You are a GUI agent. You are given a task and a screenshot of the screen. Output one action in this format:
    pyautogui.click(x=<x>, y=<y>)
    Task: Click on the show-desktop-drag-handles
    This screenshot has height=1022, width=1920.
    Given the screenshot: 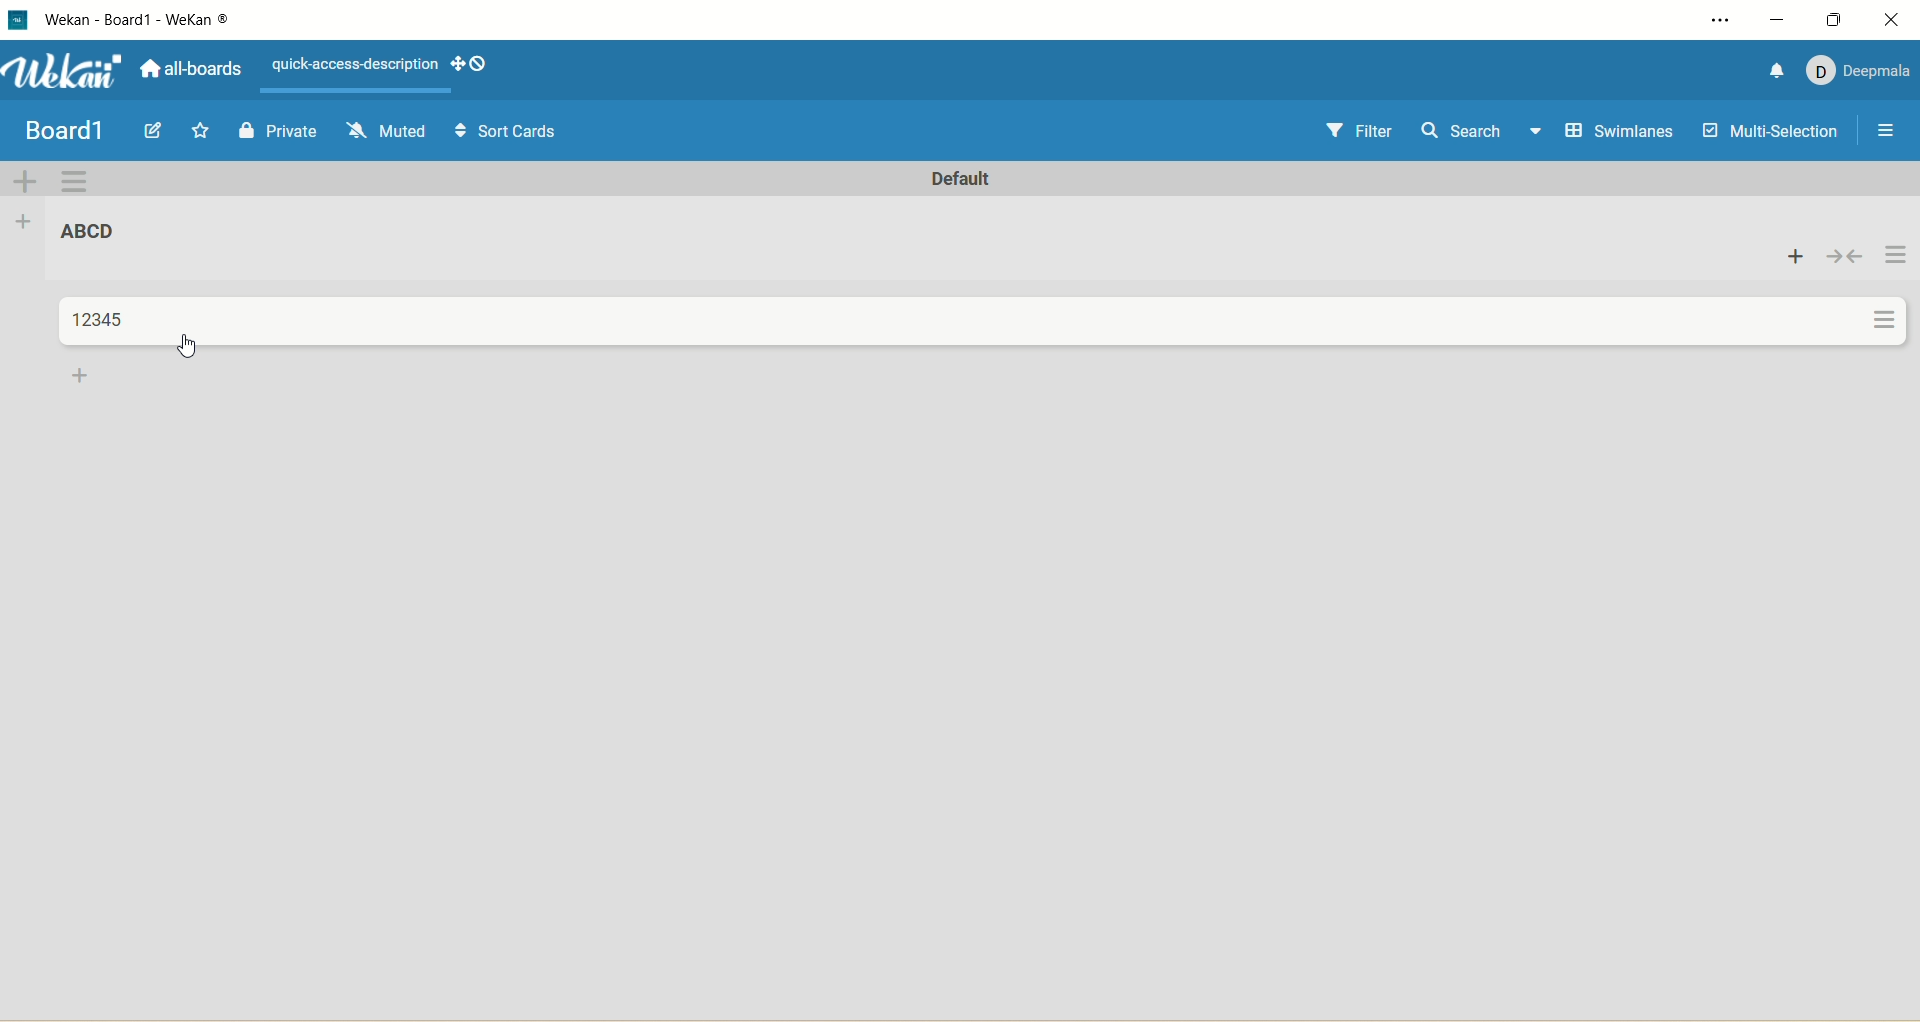 What is the action you would take?
    pyautogui.click(x=453, y=61)
    